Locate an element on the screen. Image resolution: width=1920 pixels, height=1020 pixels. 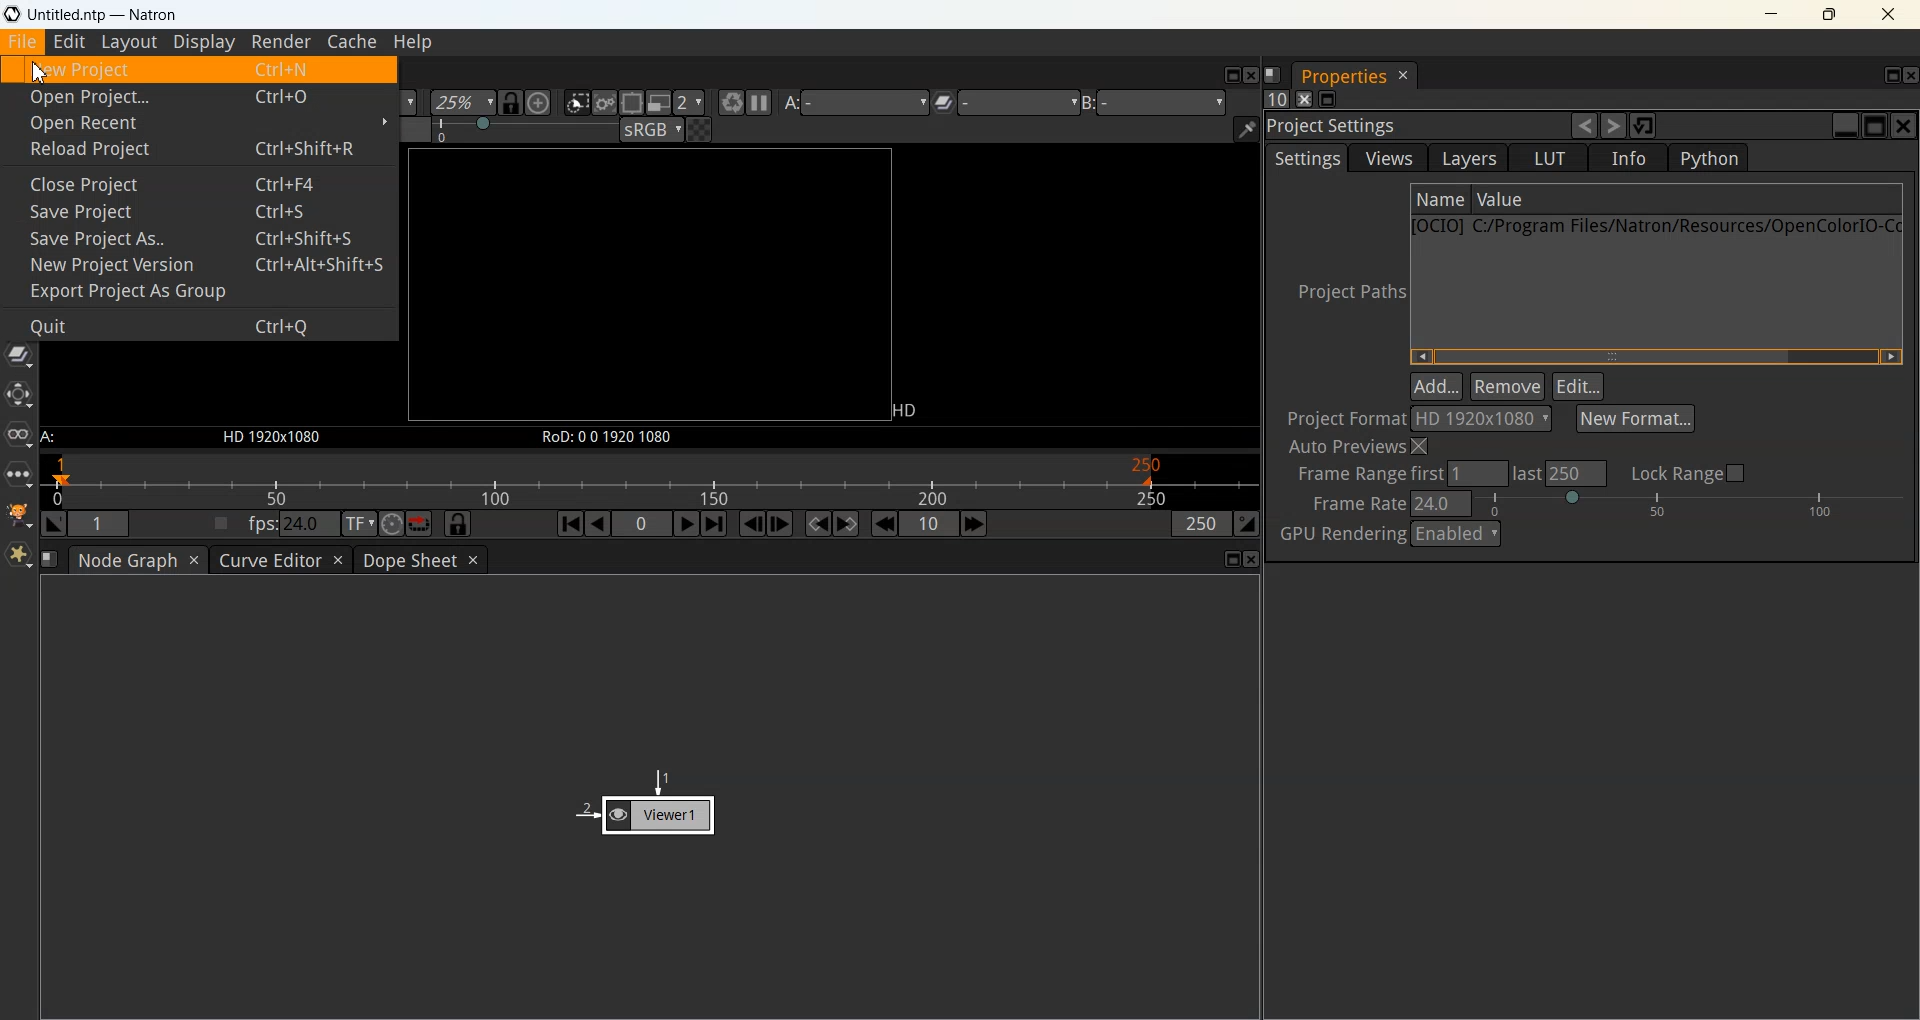
Limits the portion is located at coordinates (631, 102).